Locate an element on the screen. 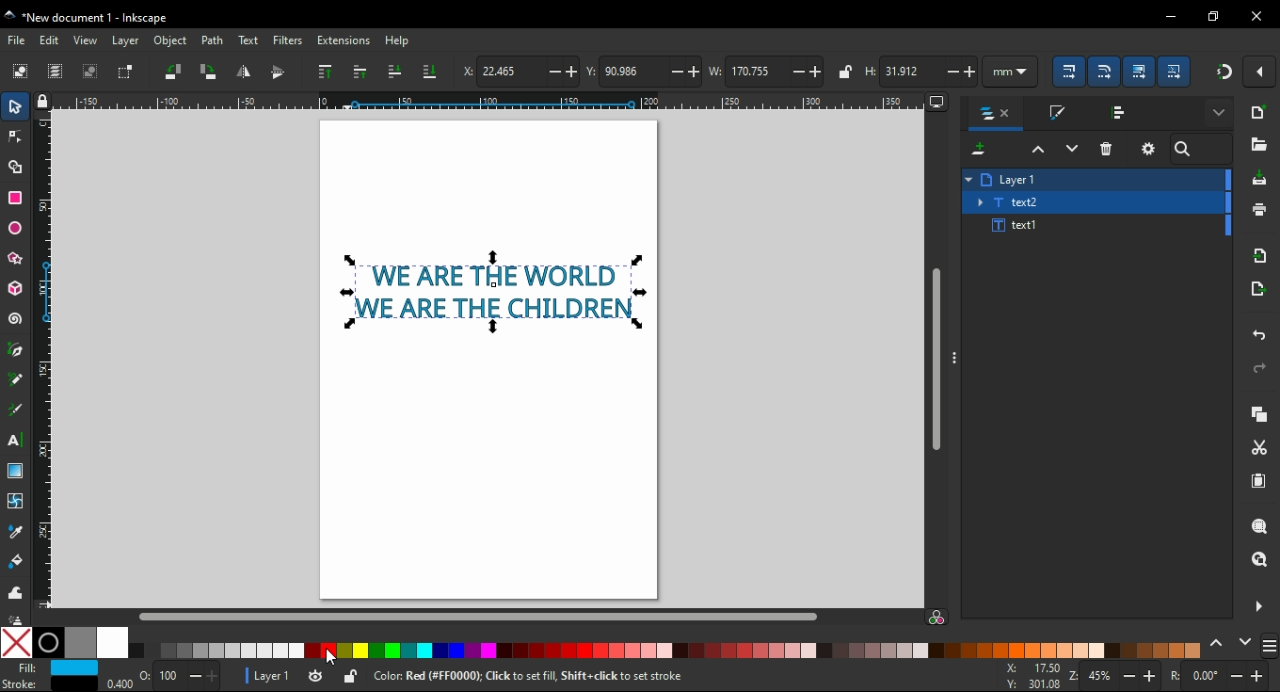  text1 is located at coordinates (1015, 226).